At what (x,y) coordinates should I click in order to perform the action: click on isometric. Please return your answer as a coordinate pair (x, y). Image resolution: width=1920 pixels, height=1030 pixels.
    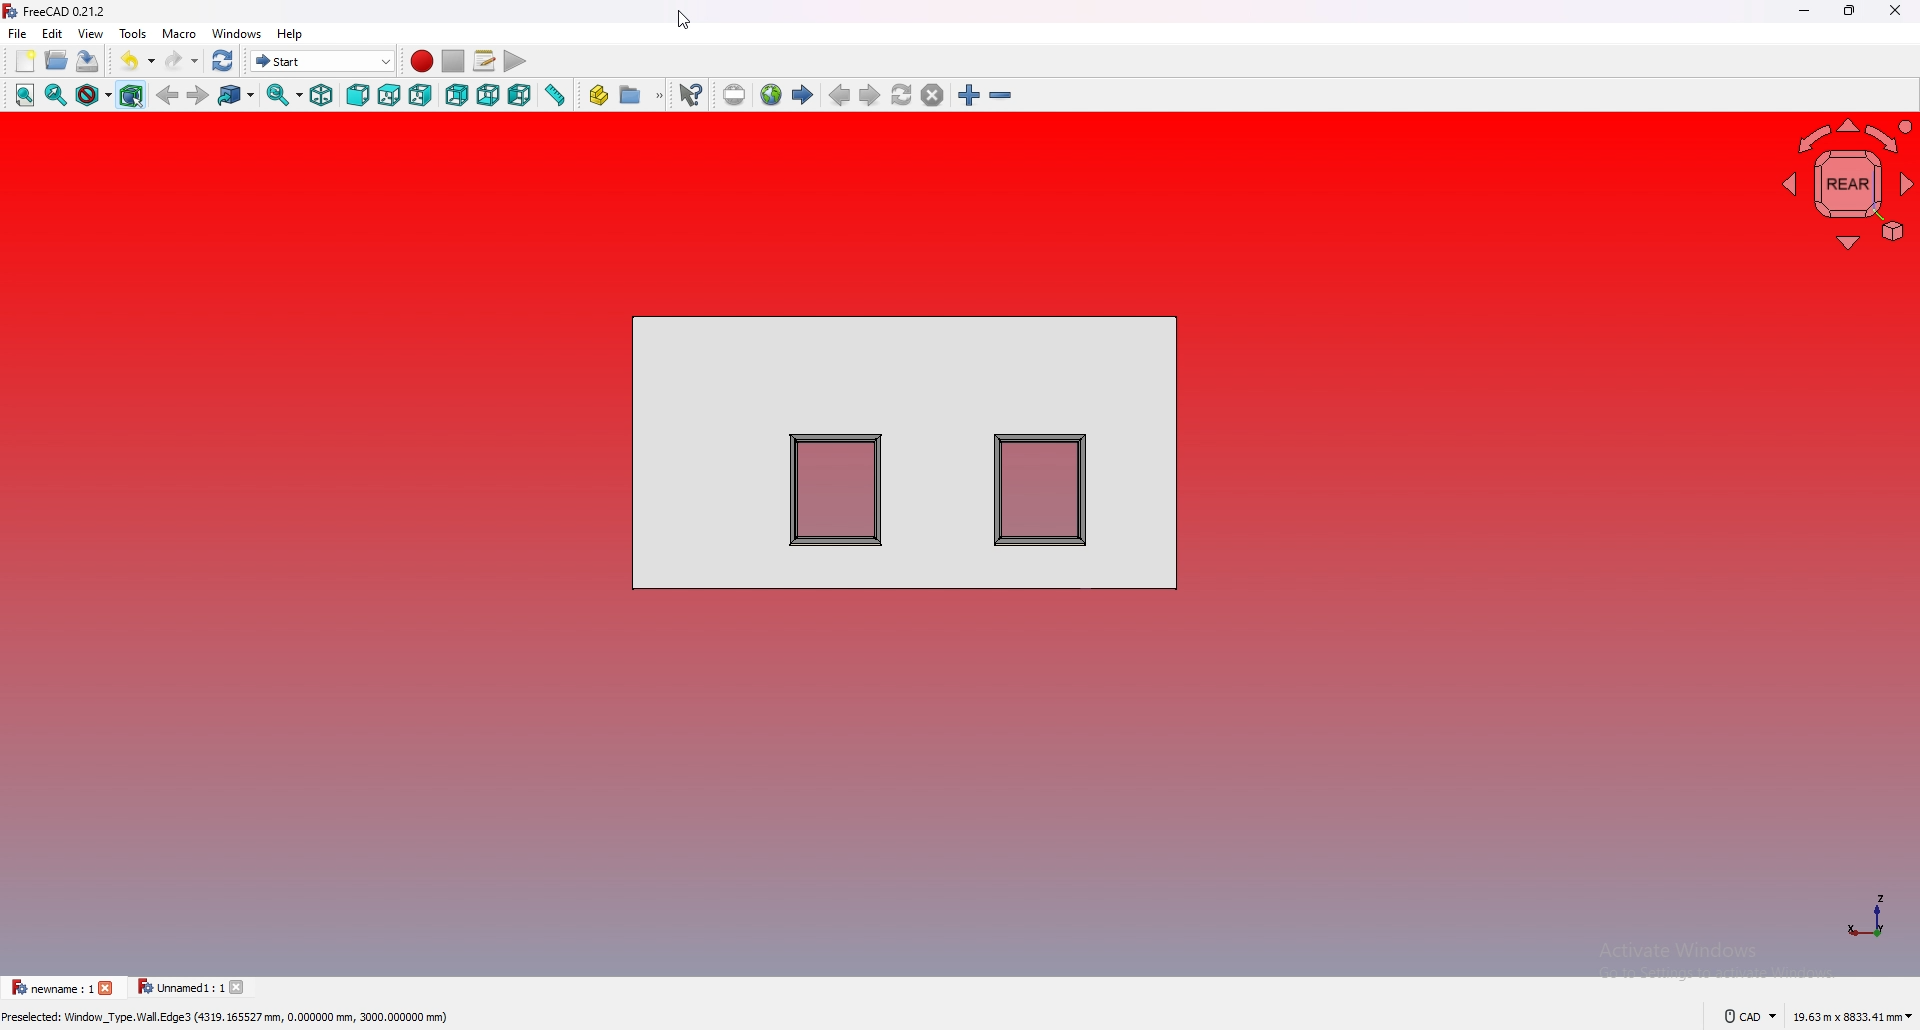
    Looking at the image, I should click on (321, 95).